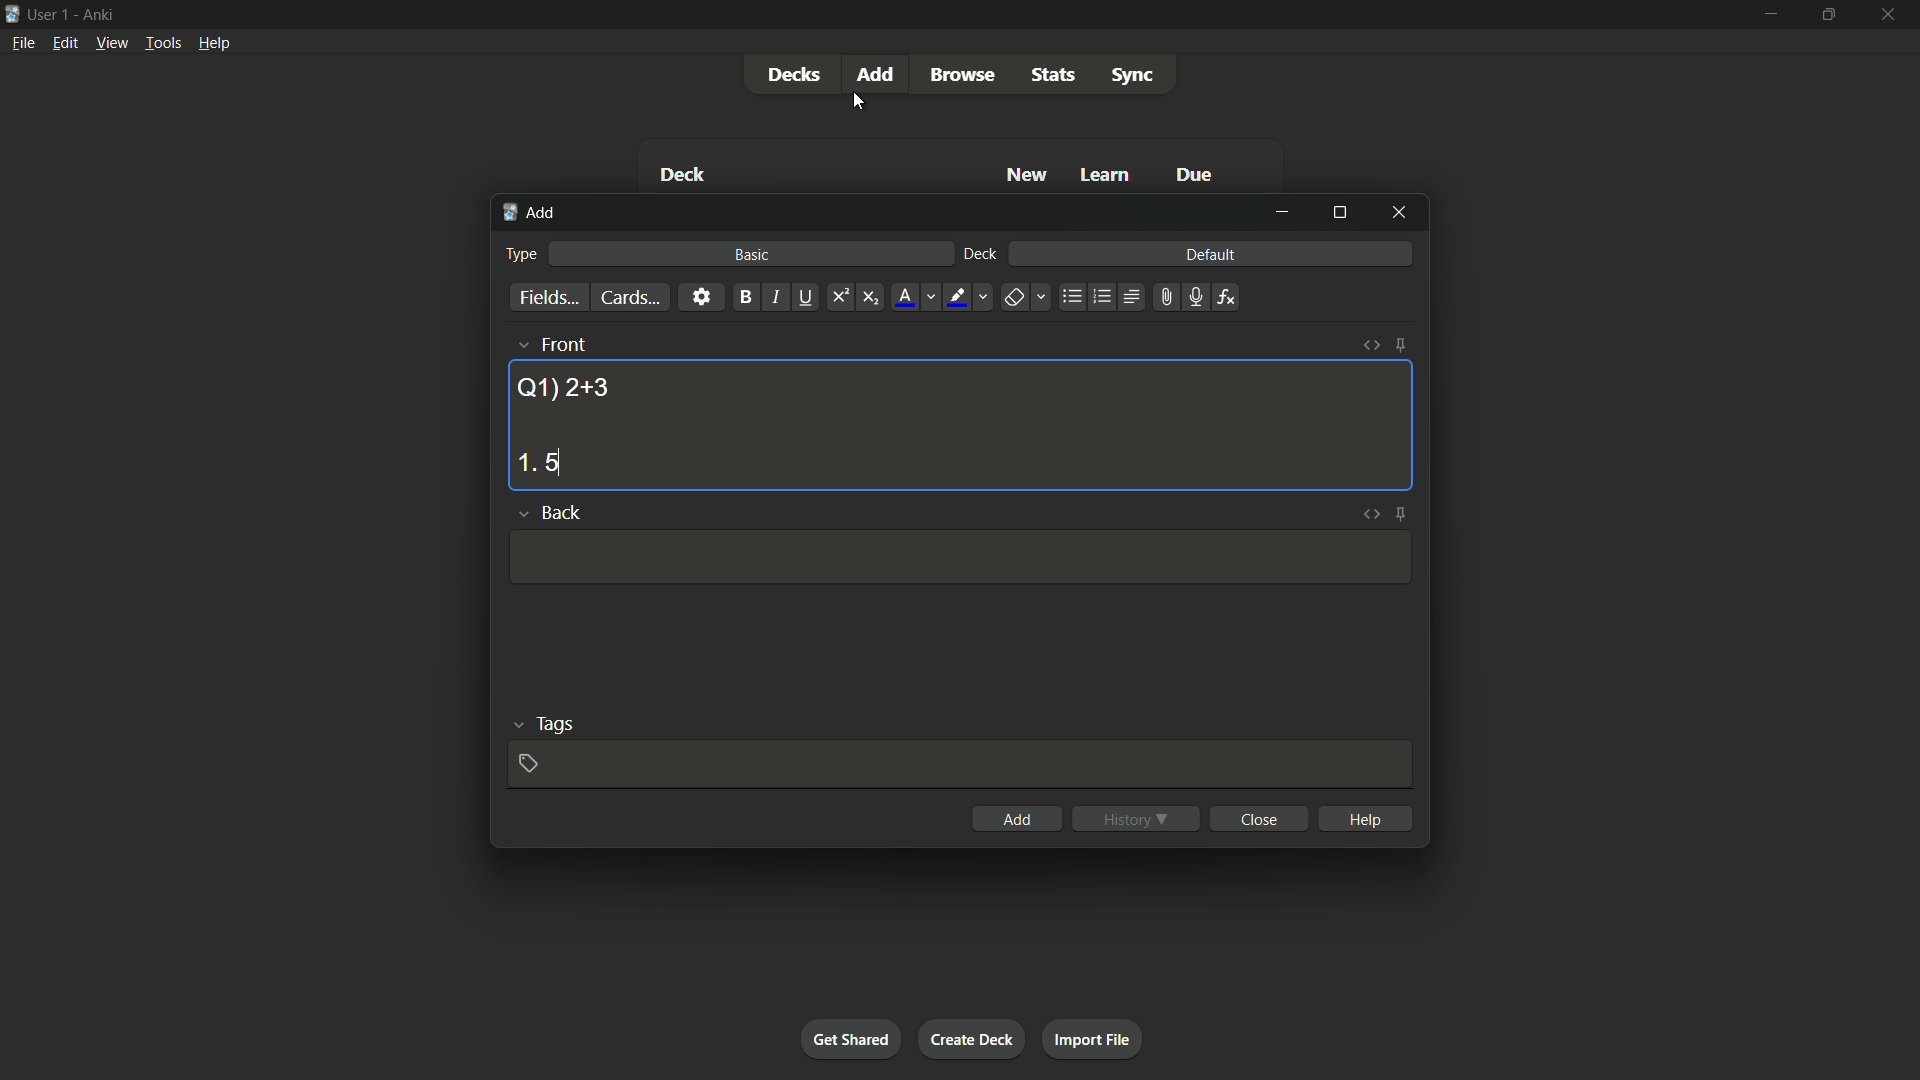 The width and height of the screenshot is (1920, 1080). Describe the element at coordinates (532, 213) in the screenshot. I see `add` at that location.